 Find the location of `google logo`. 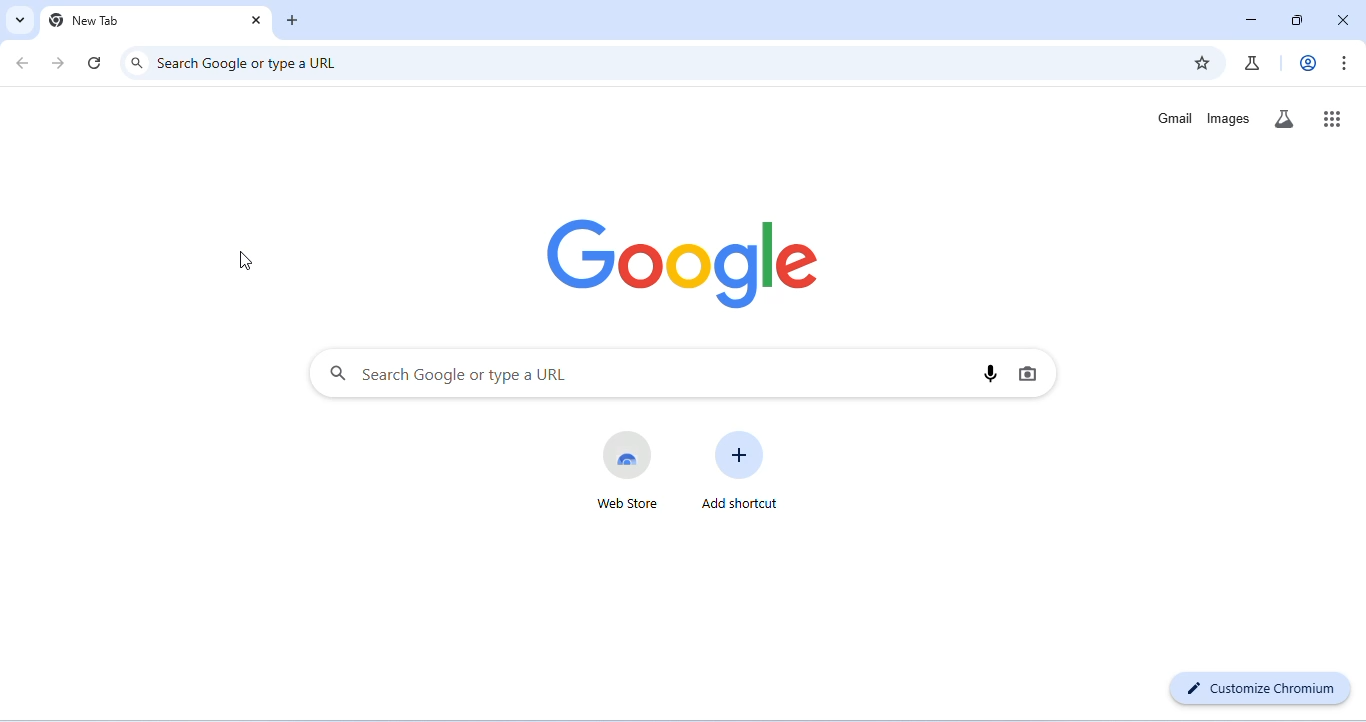

google logo is located at coordinates (684, 264).